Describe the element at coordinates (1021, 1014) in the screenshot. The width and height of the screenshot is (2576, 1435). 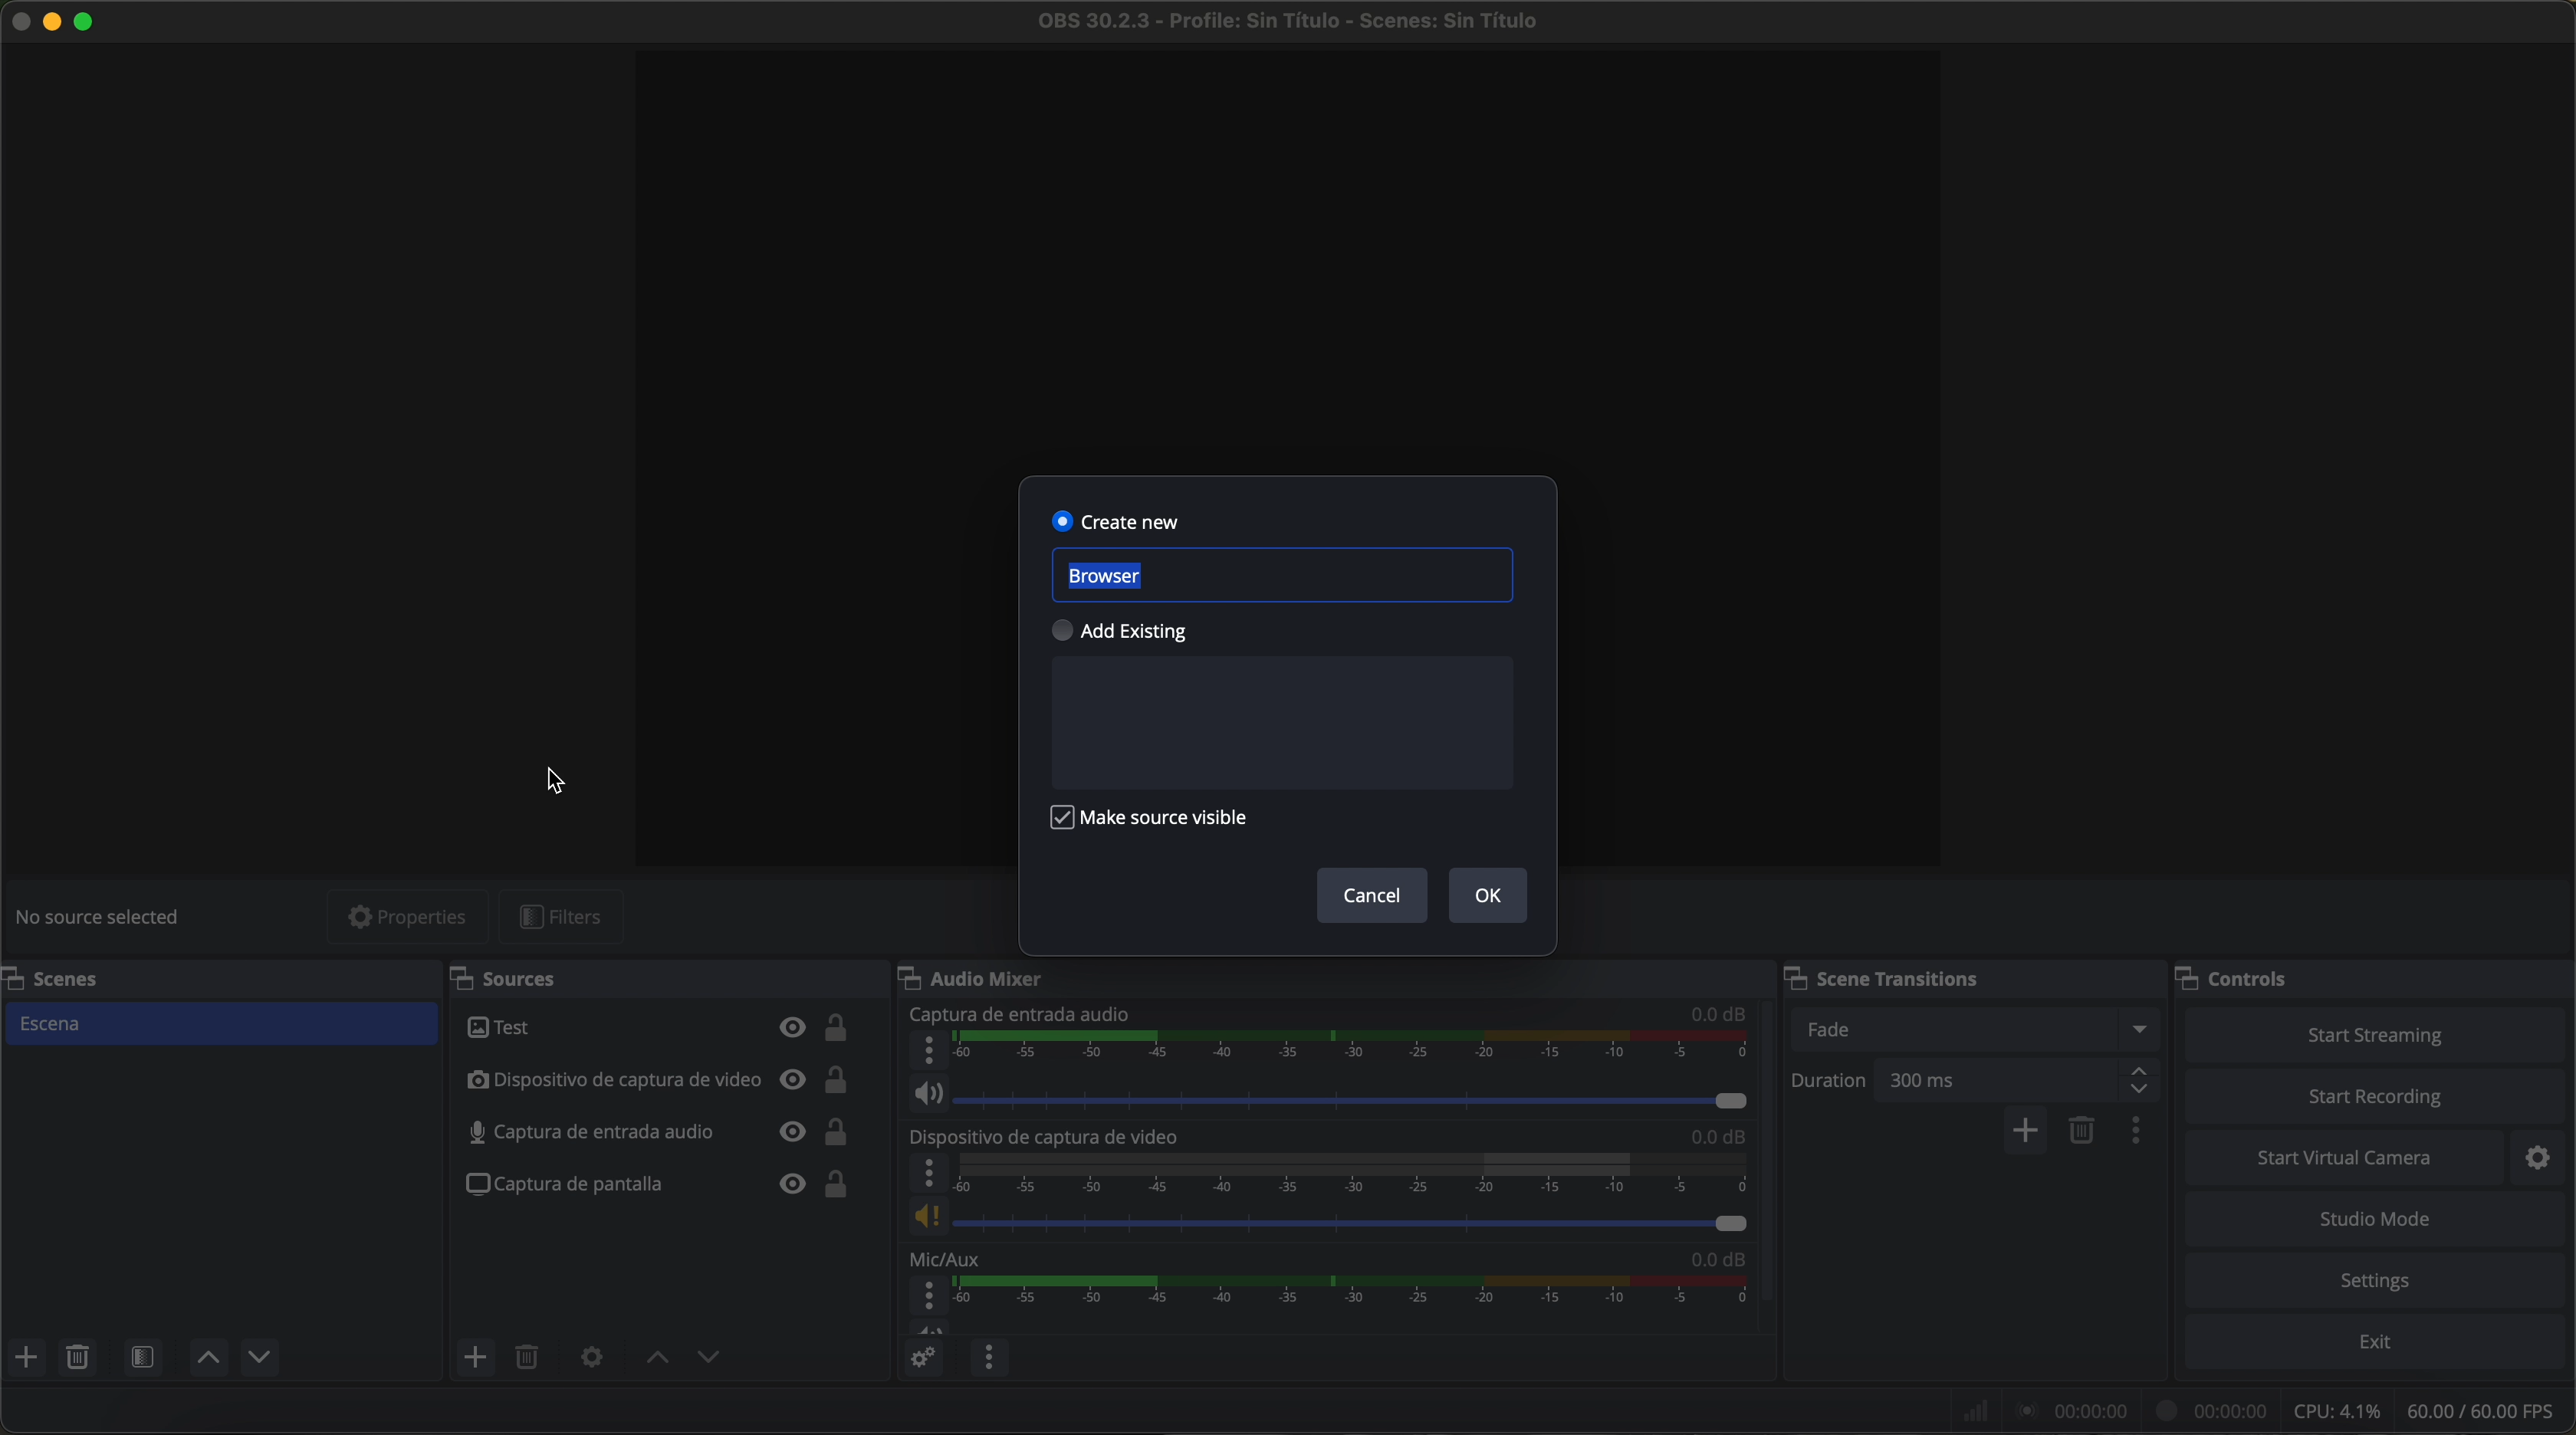
I see `audio input capture` at that location.